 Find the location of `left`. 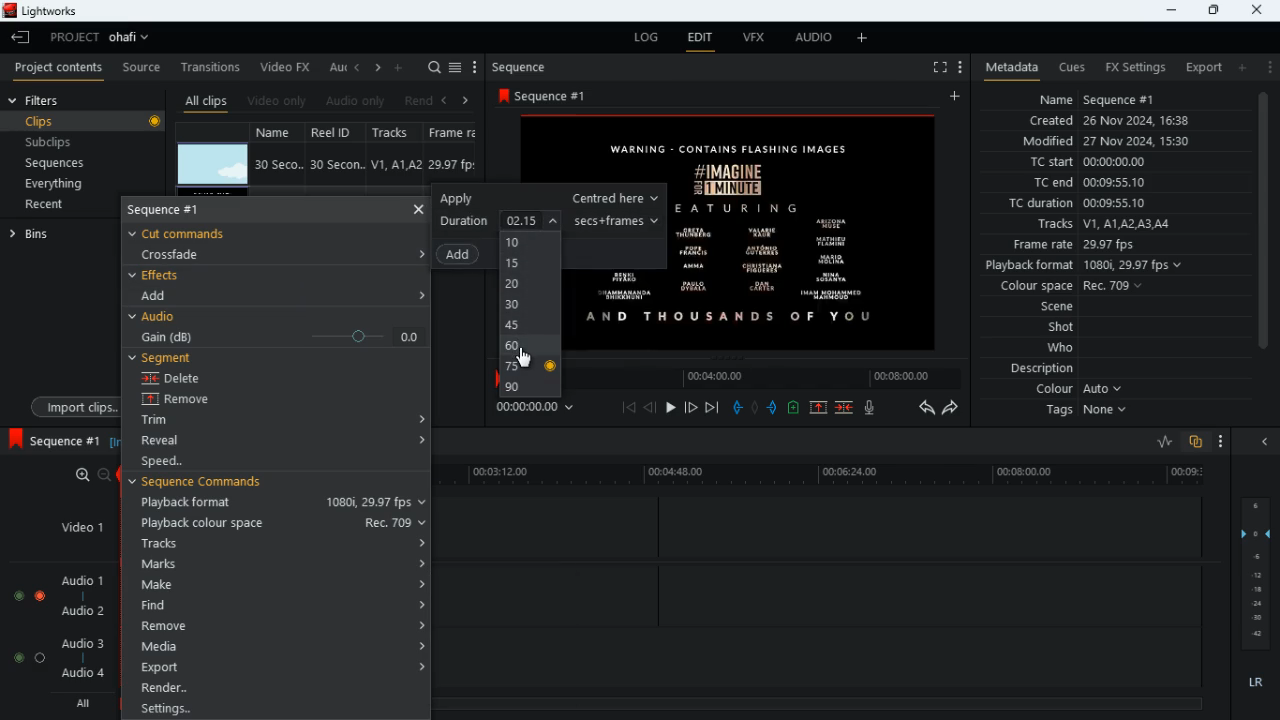

left is located at coordinates (358, 67).